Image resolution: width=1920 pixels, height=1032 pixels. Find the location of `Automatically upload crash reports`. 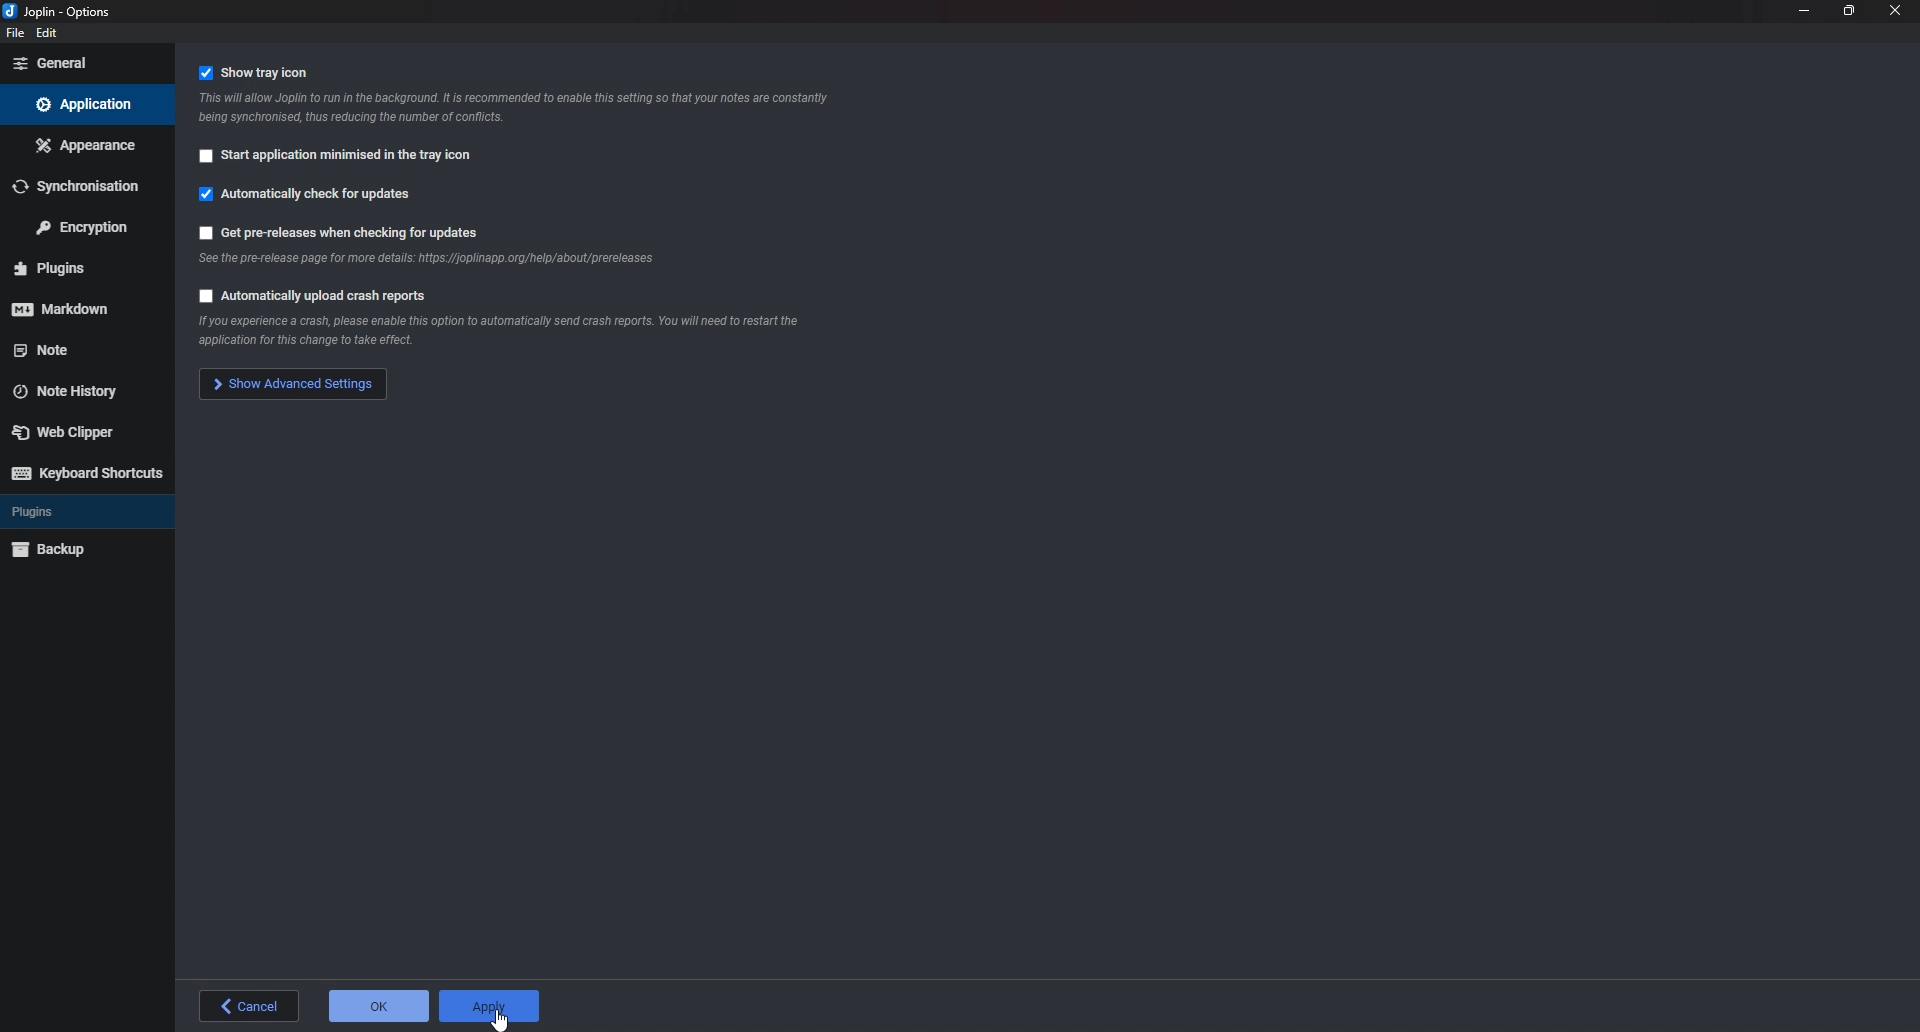

Automatically upload crash reports is located at coordinates (313, 299).